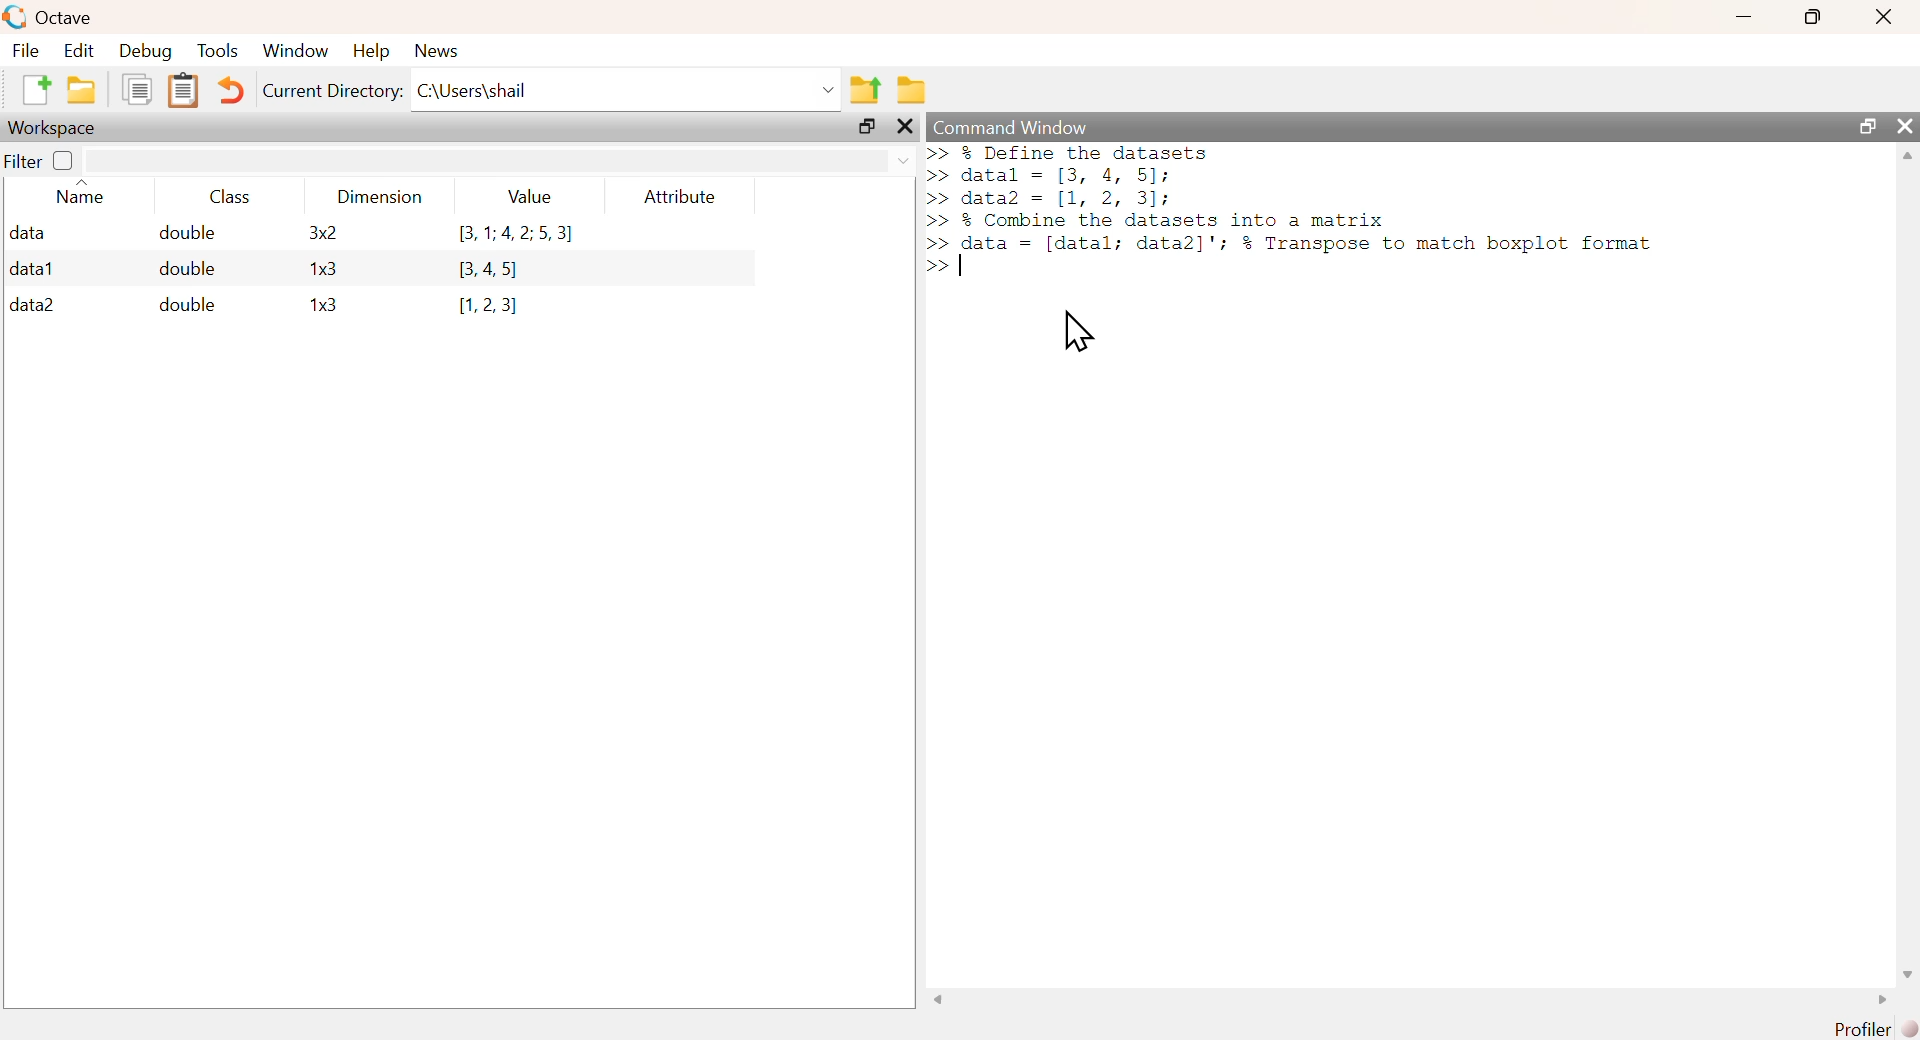 This screenshot has height=1040, width=1920. I want to click on >> % Define the datasets

>> datal = [3, 4, 5];

>> data2 = [1, 2, 3];

>> % Combine the datasets into a matrix

>> fee = [datal; data2]'; % Transpose to match boxplot format
>>, so click(1298, 213).